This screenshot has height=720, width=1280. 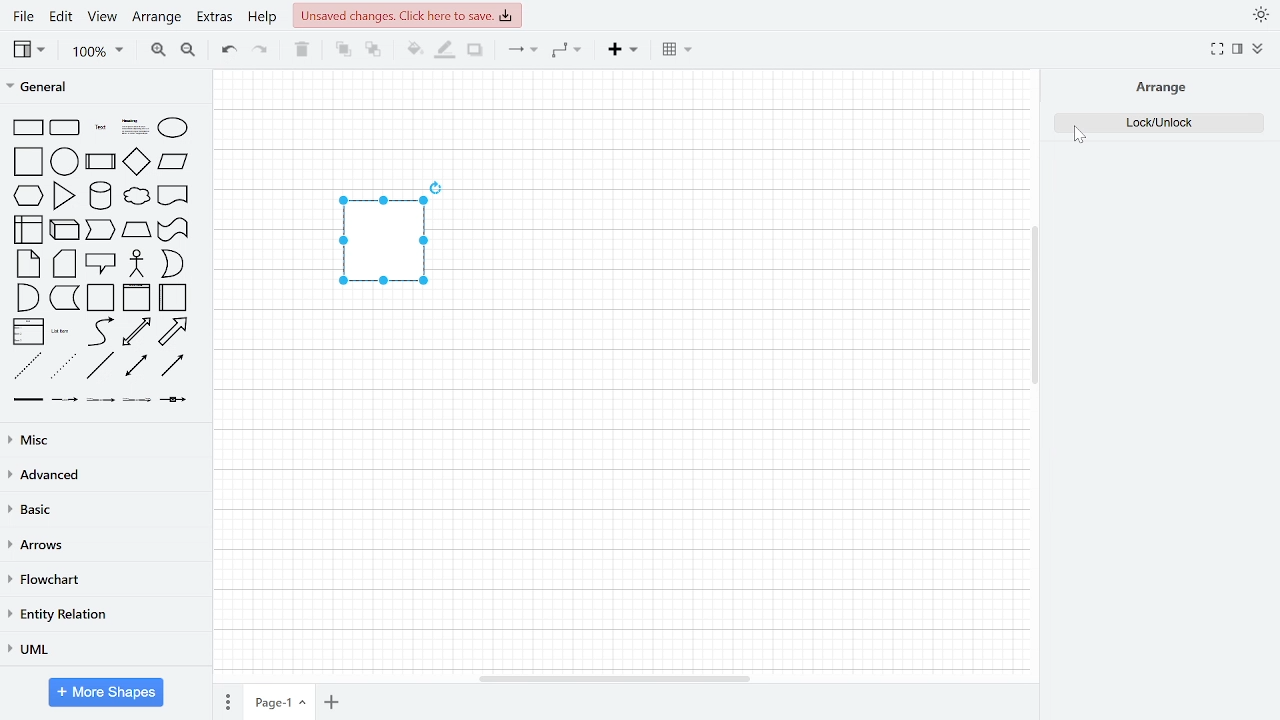 What do you see at coordinates (260, 50) in the screenshot?
I see `redo` at bounding box center [260, 50].